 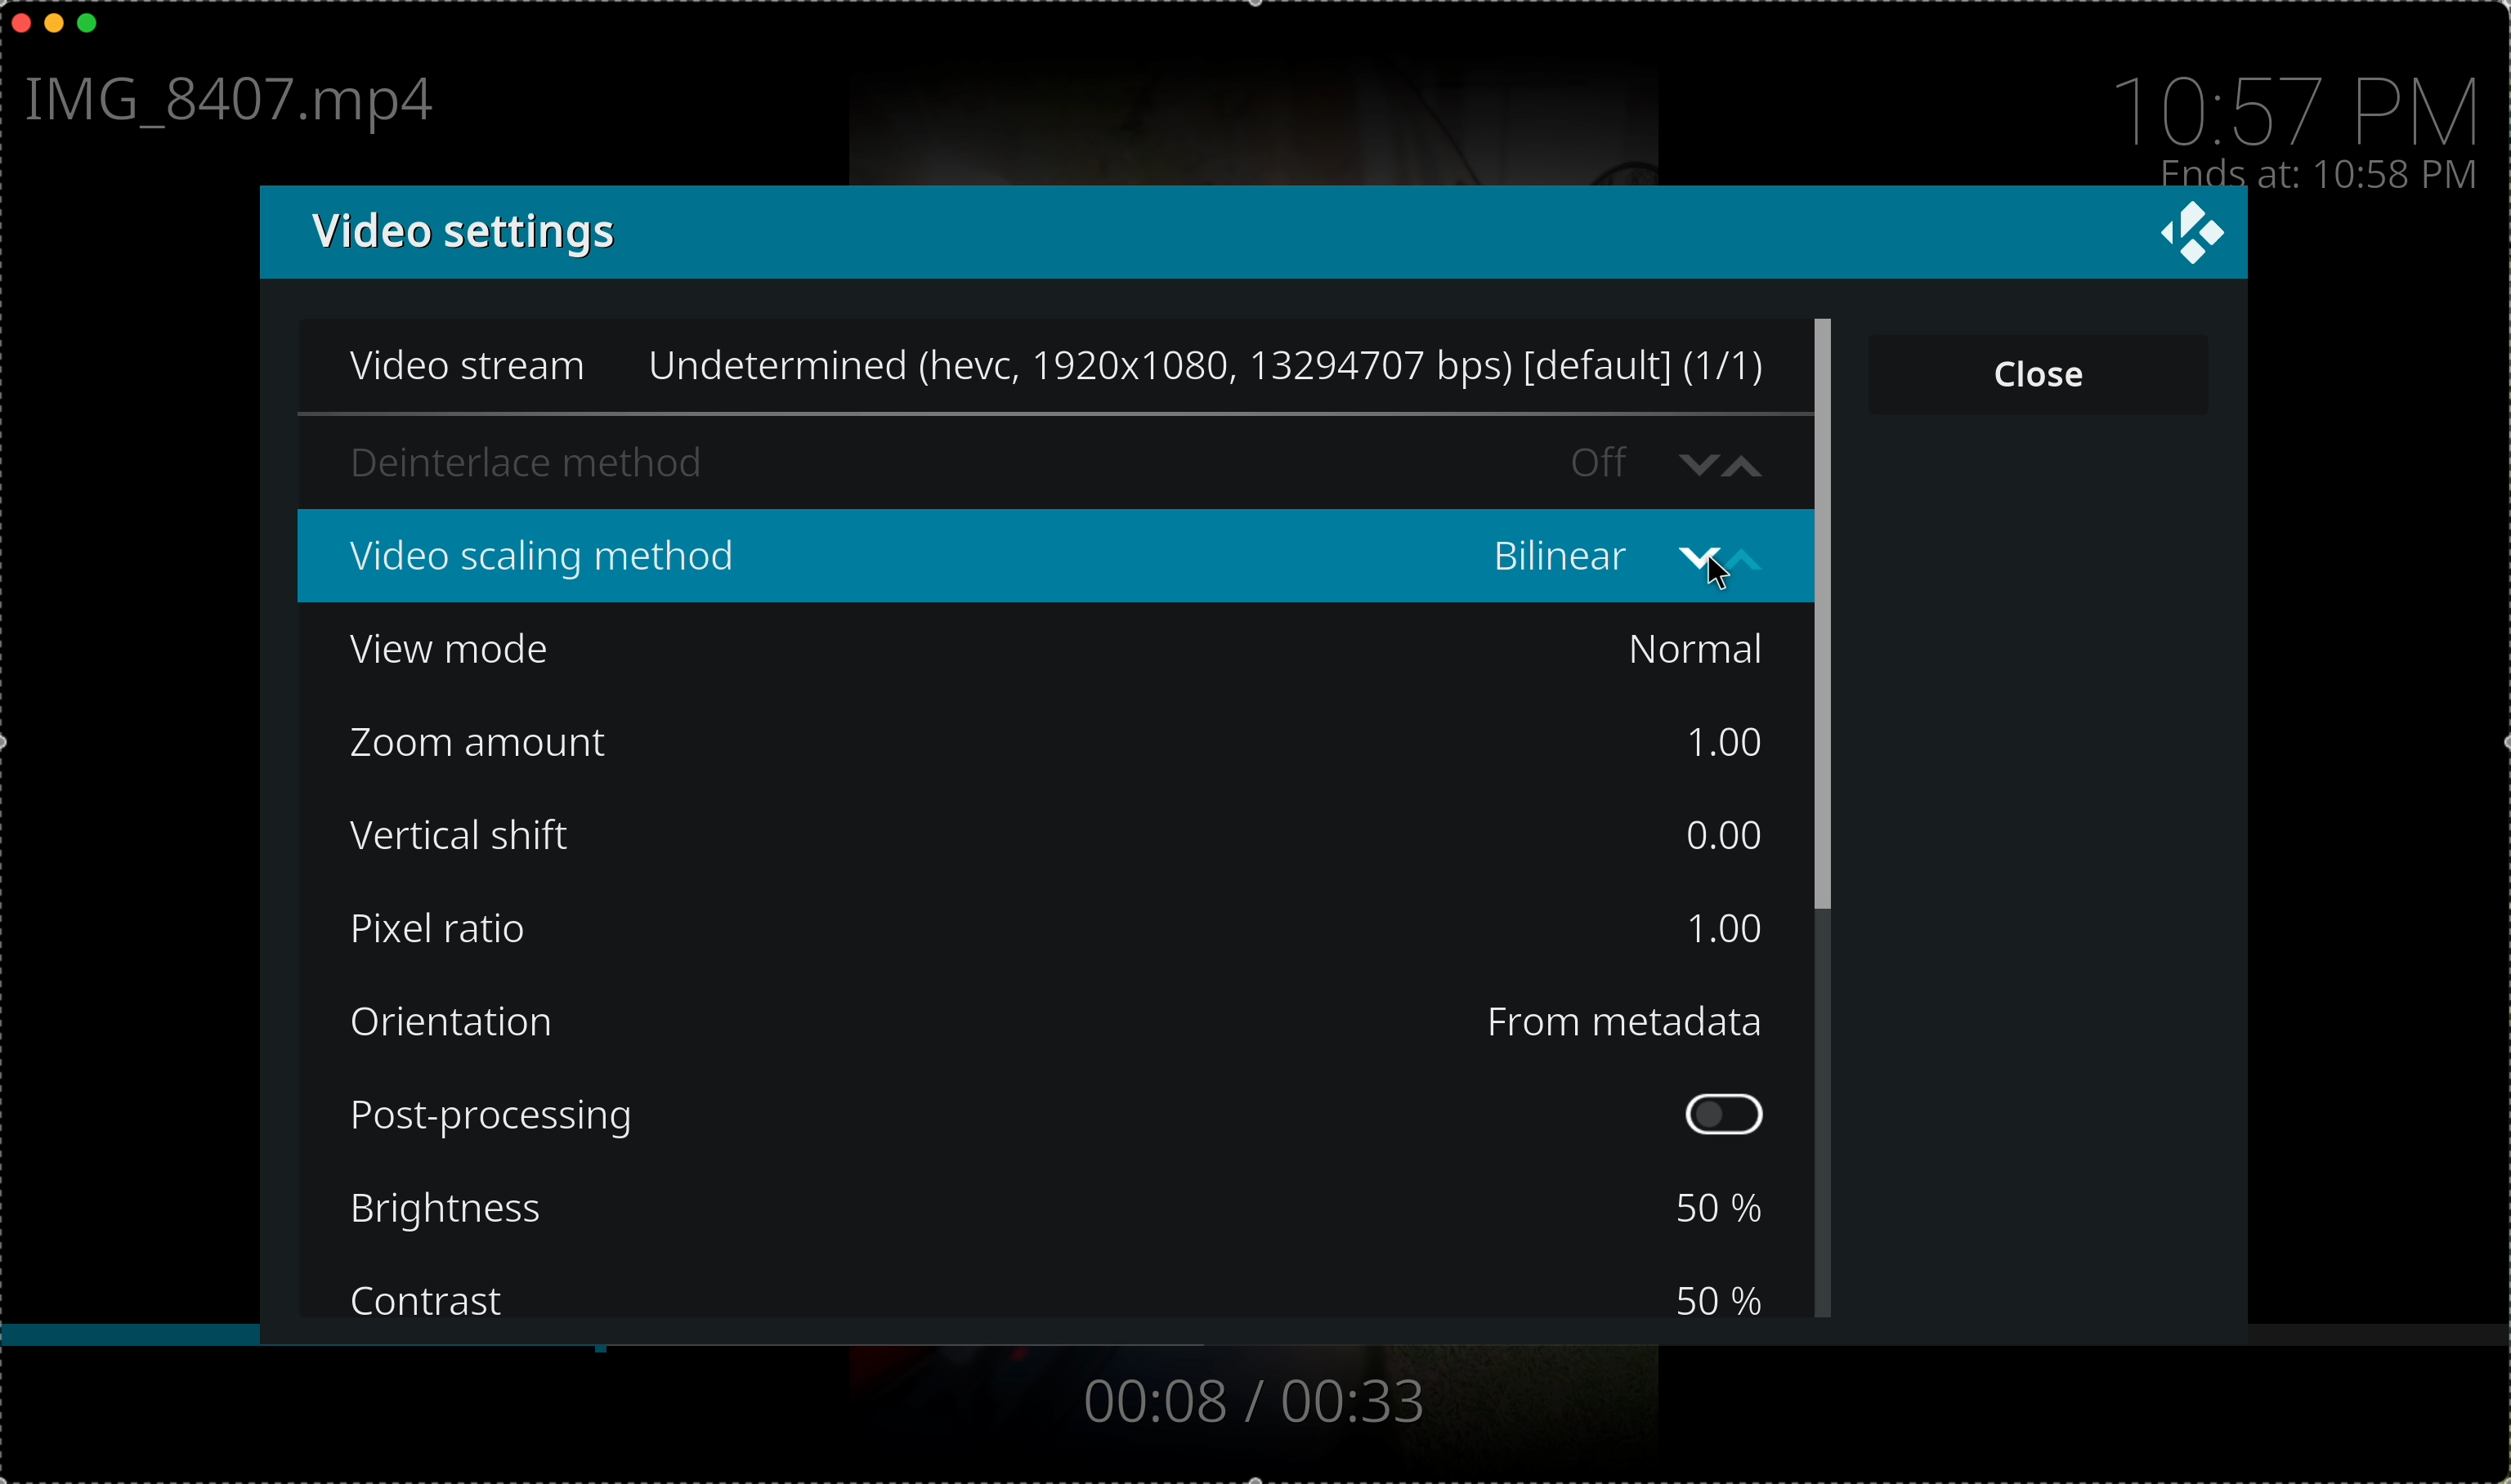 What do you see at coordinates (1828, 817) in the screenshot?
I see `scroll bar` at bounding box center [1828, 817].